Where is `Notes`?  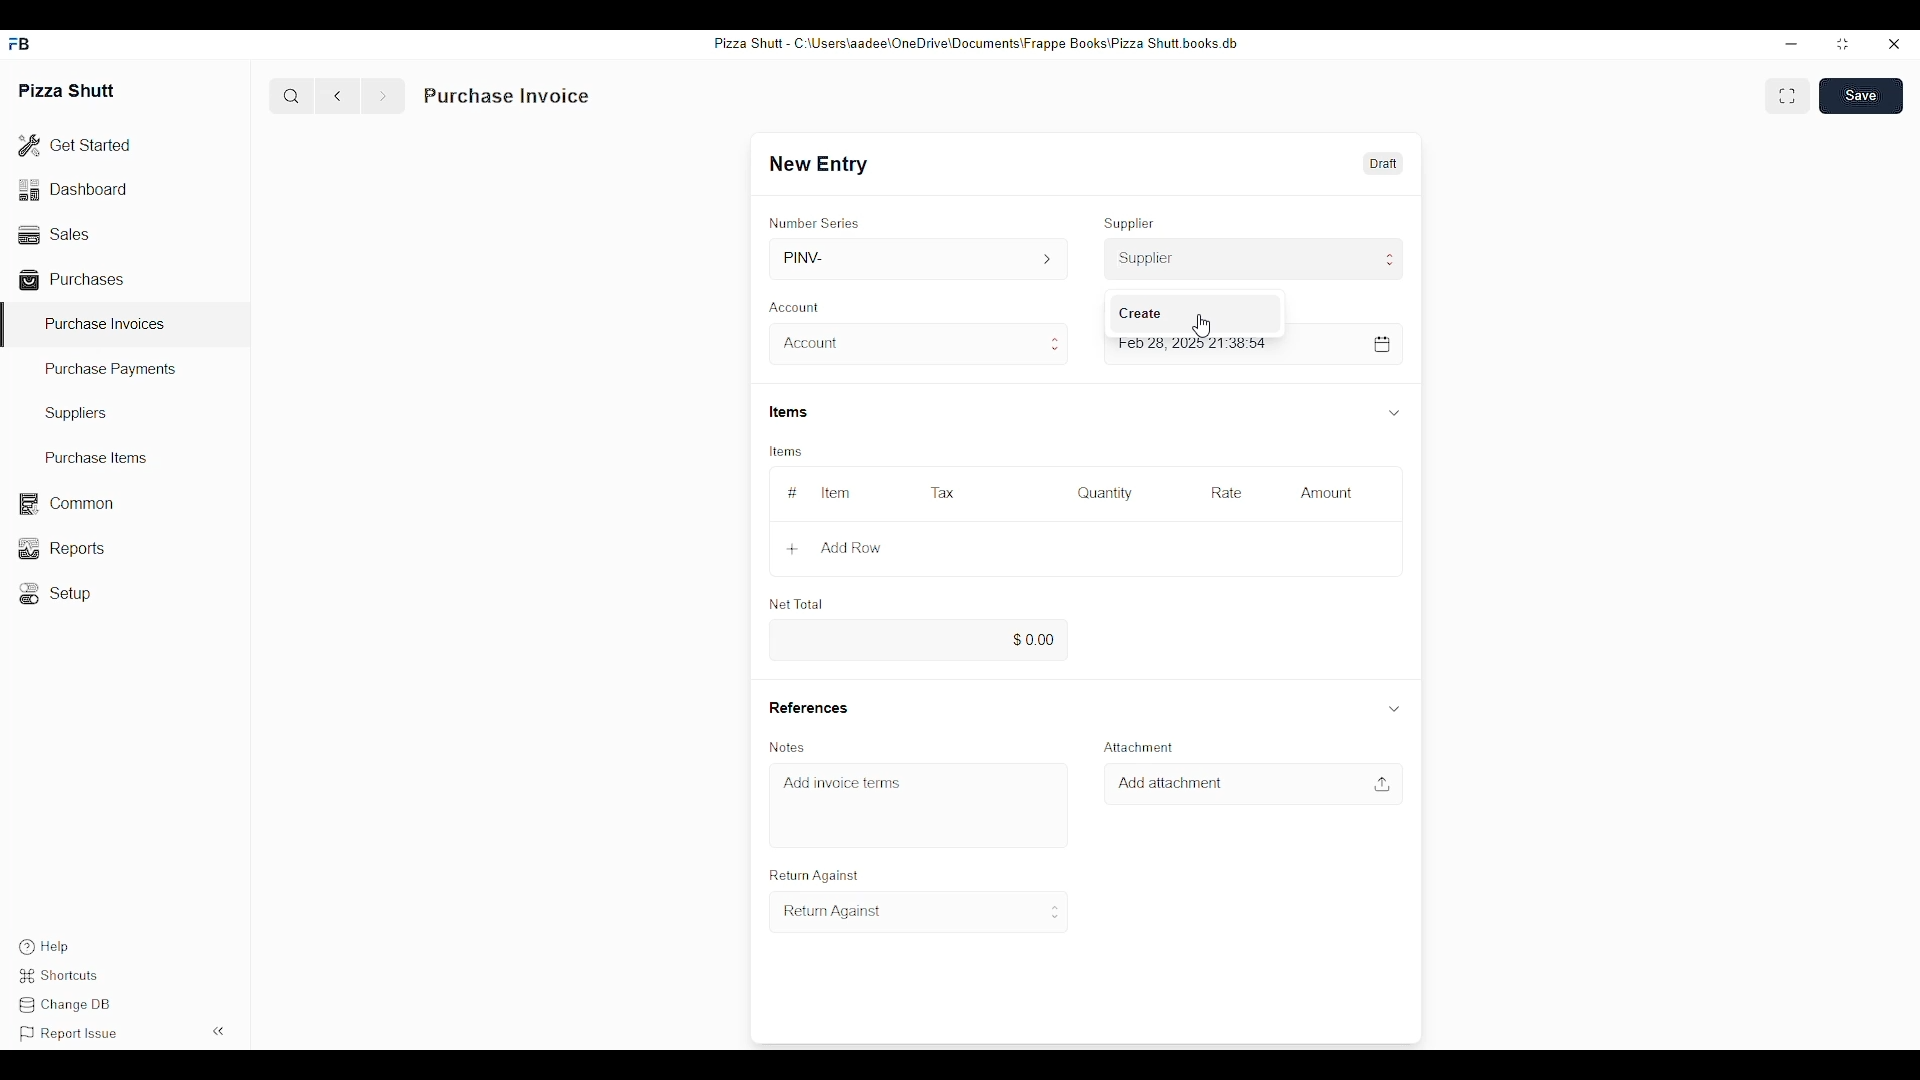
Notes is located at coordinates (787, 747).